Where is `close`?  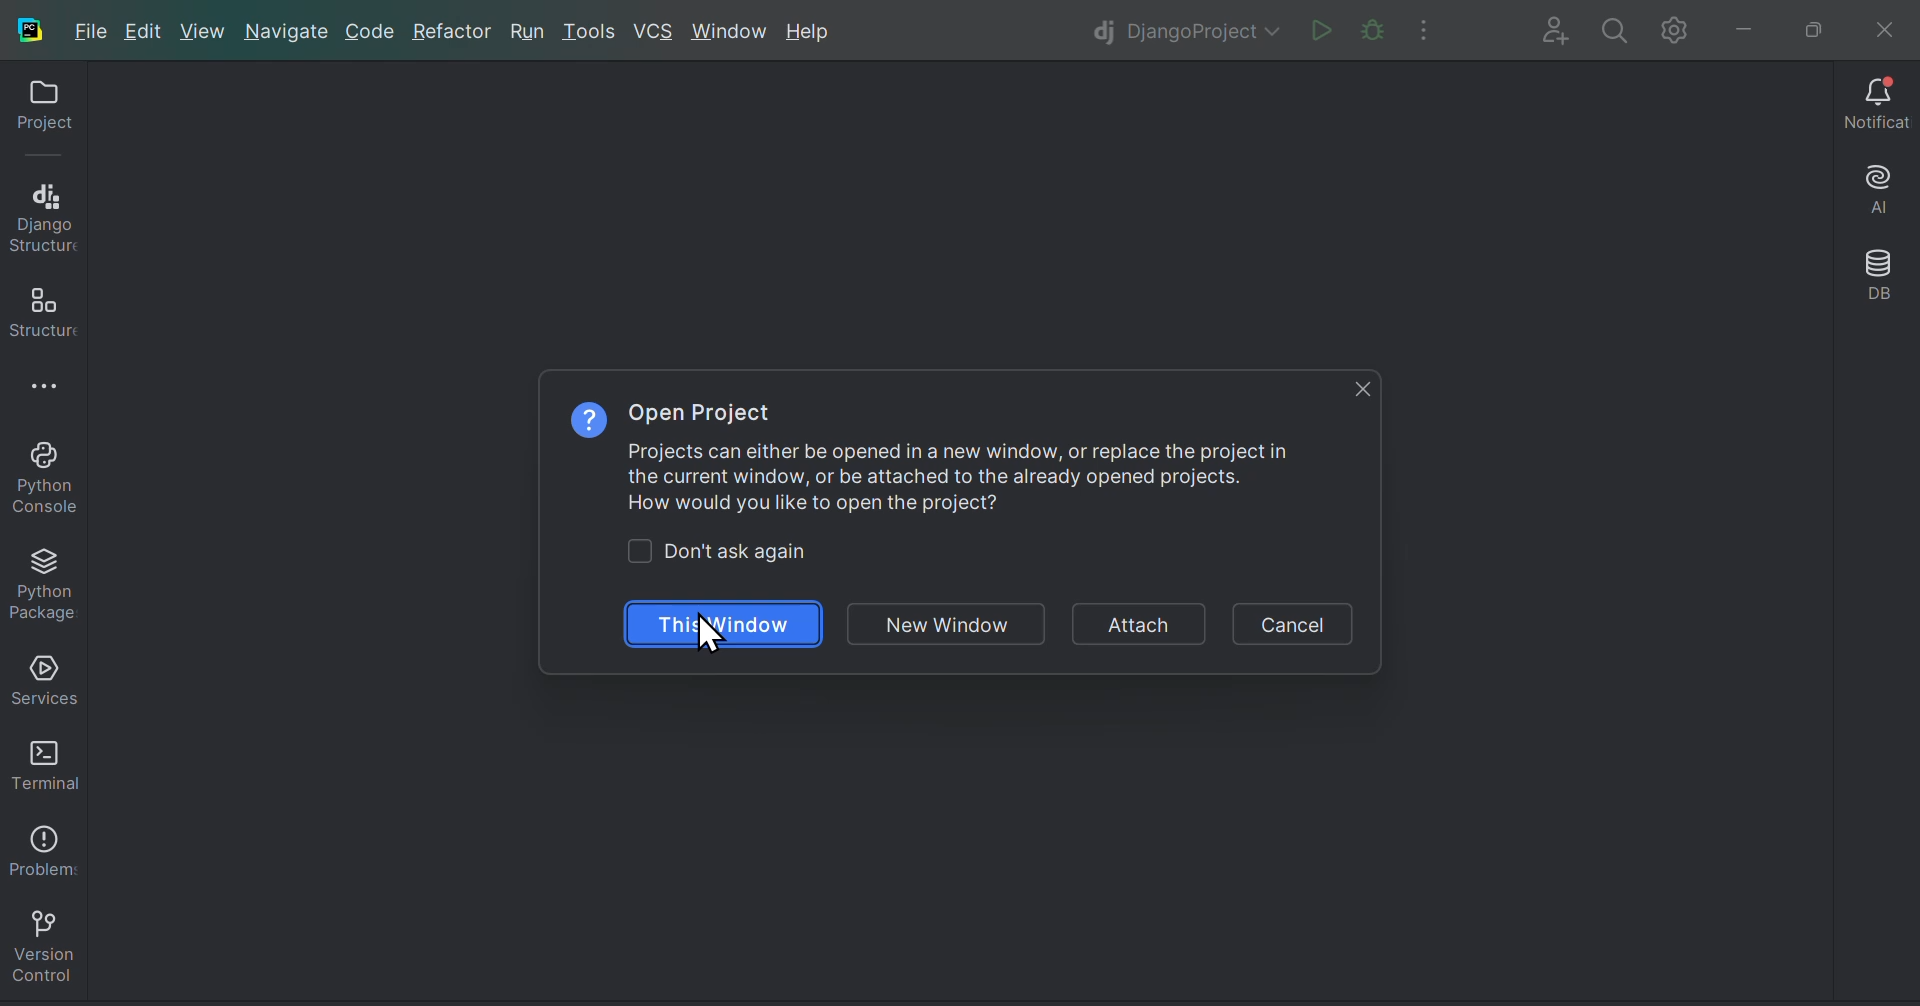
close is located at coordinates (1358, 389).